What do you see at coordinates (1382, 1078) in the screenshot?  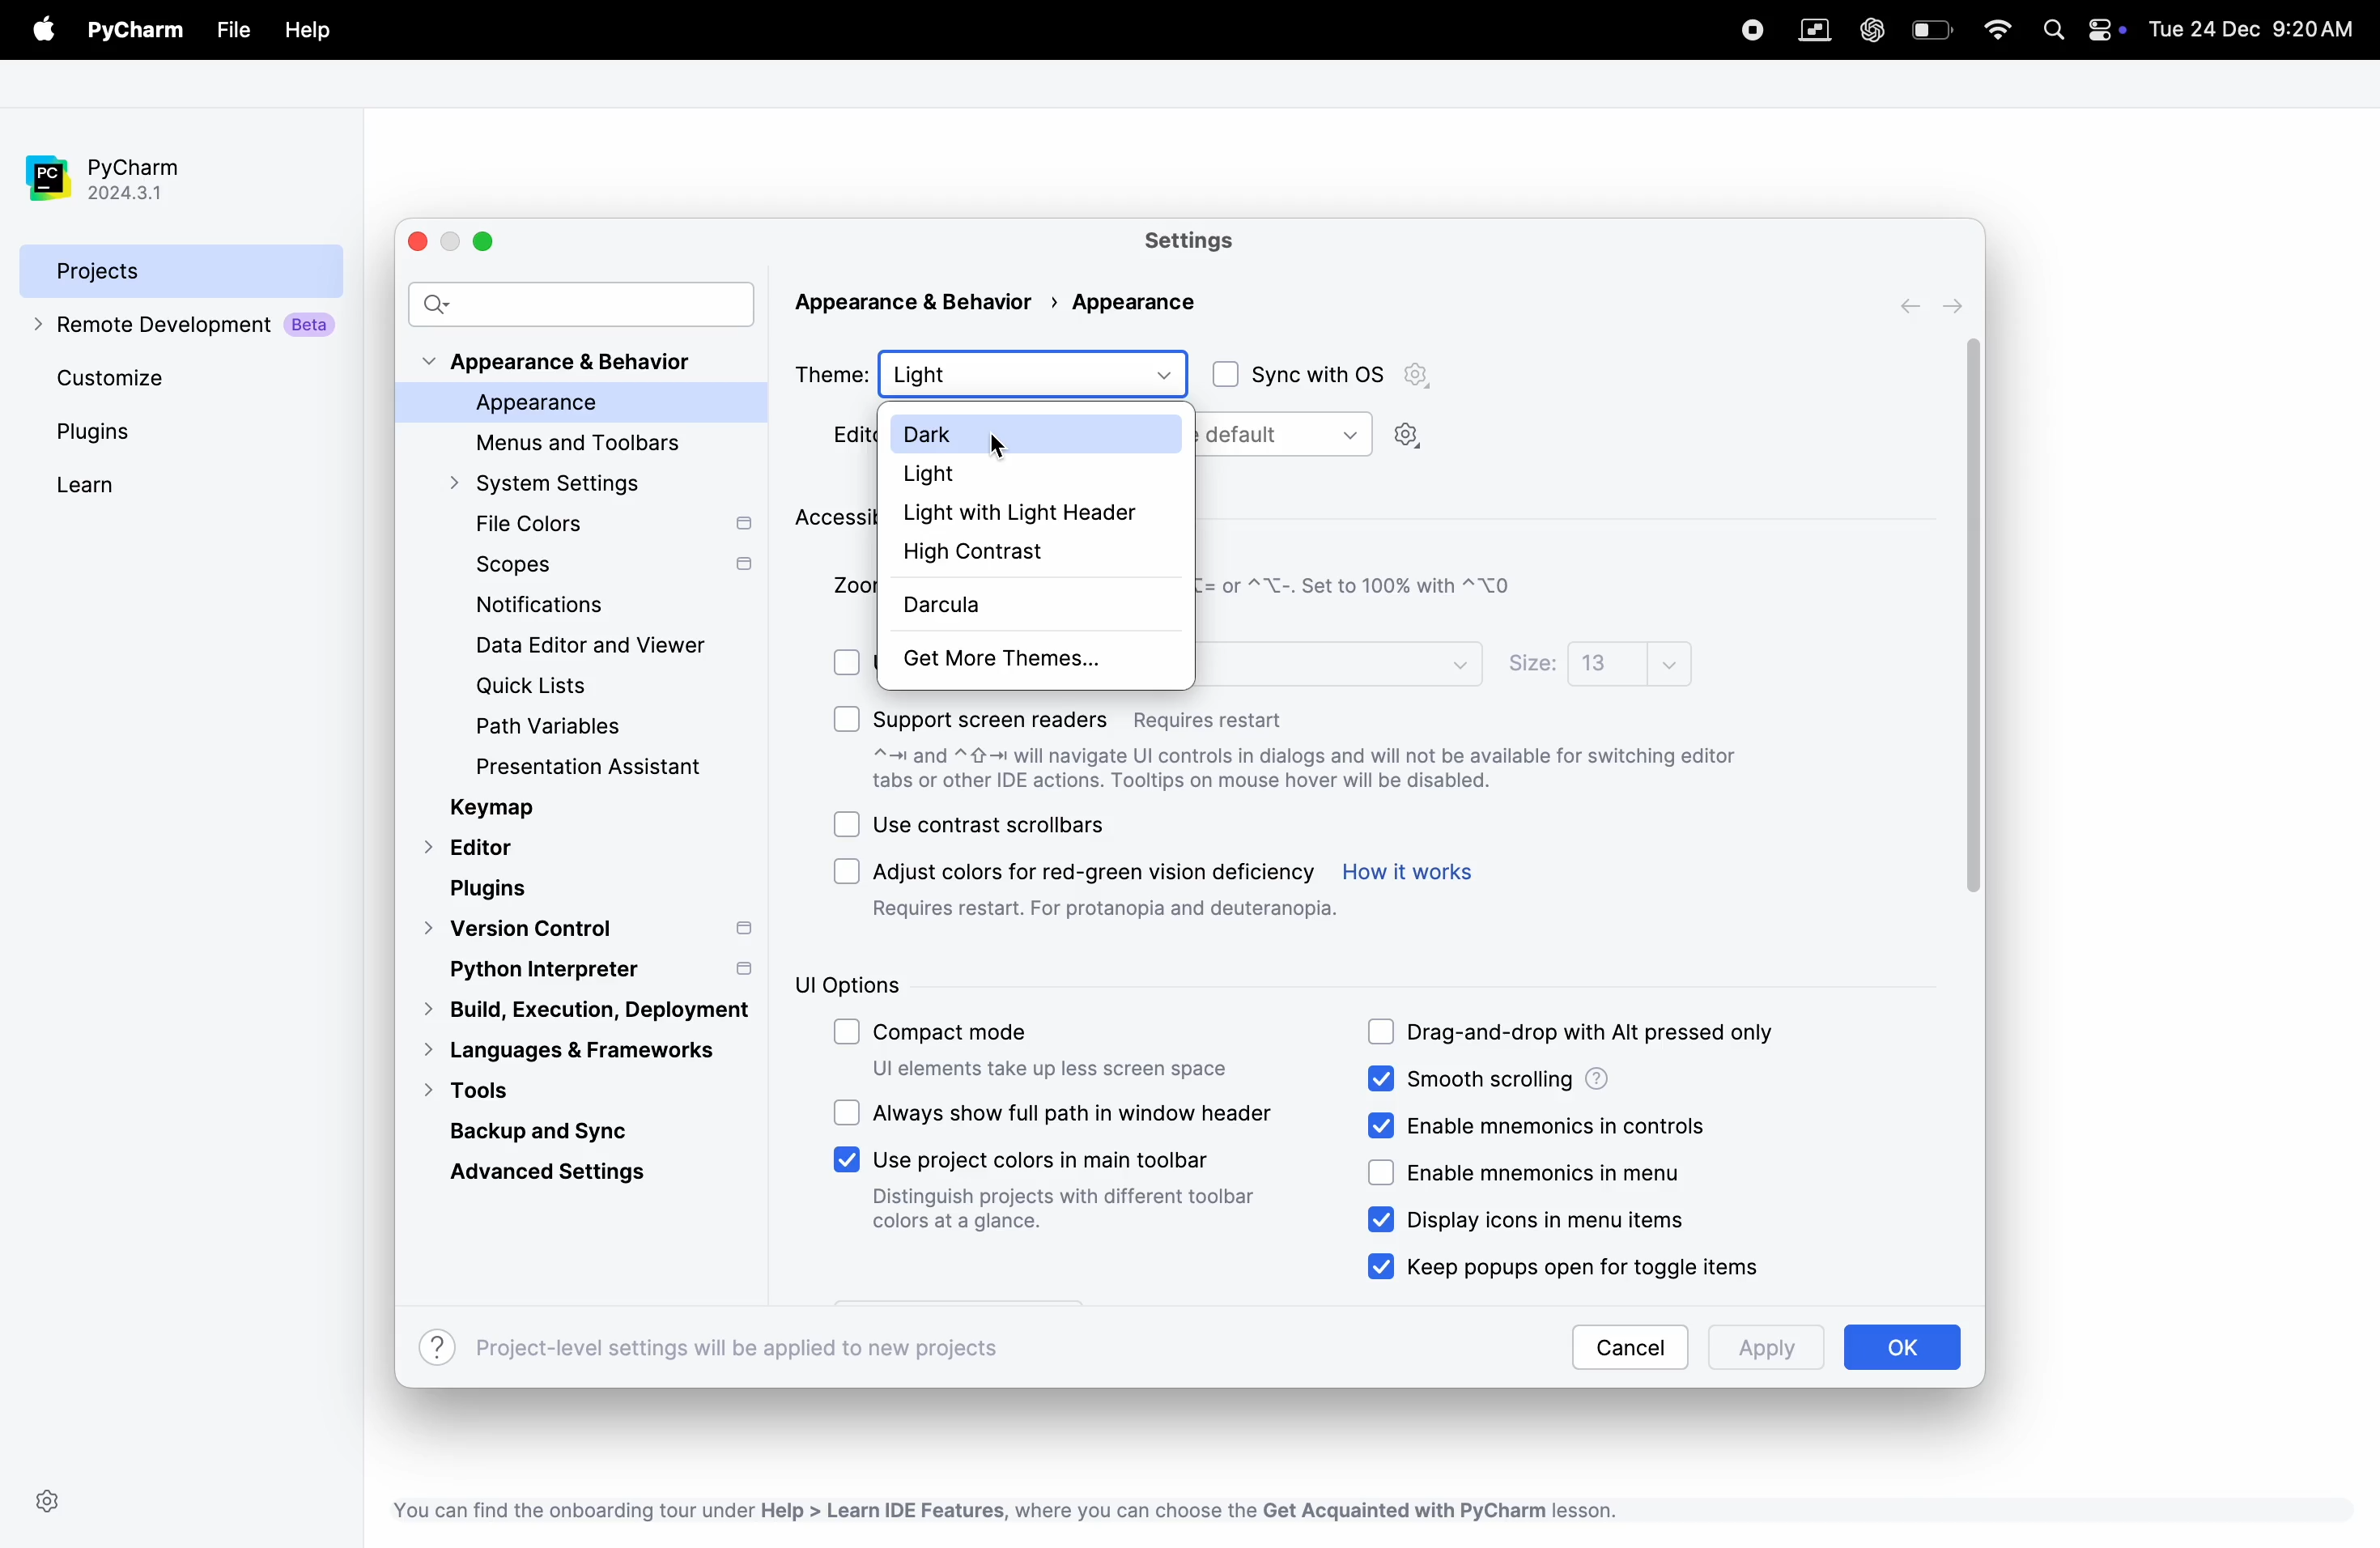 I see `checkbox` at bounding box center [1382, 1078].